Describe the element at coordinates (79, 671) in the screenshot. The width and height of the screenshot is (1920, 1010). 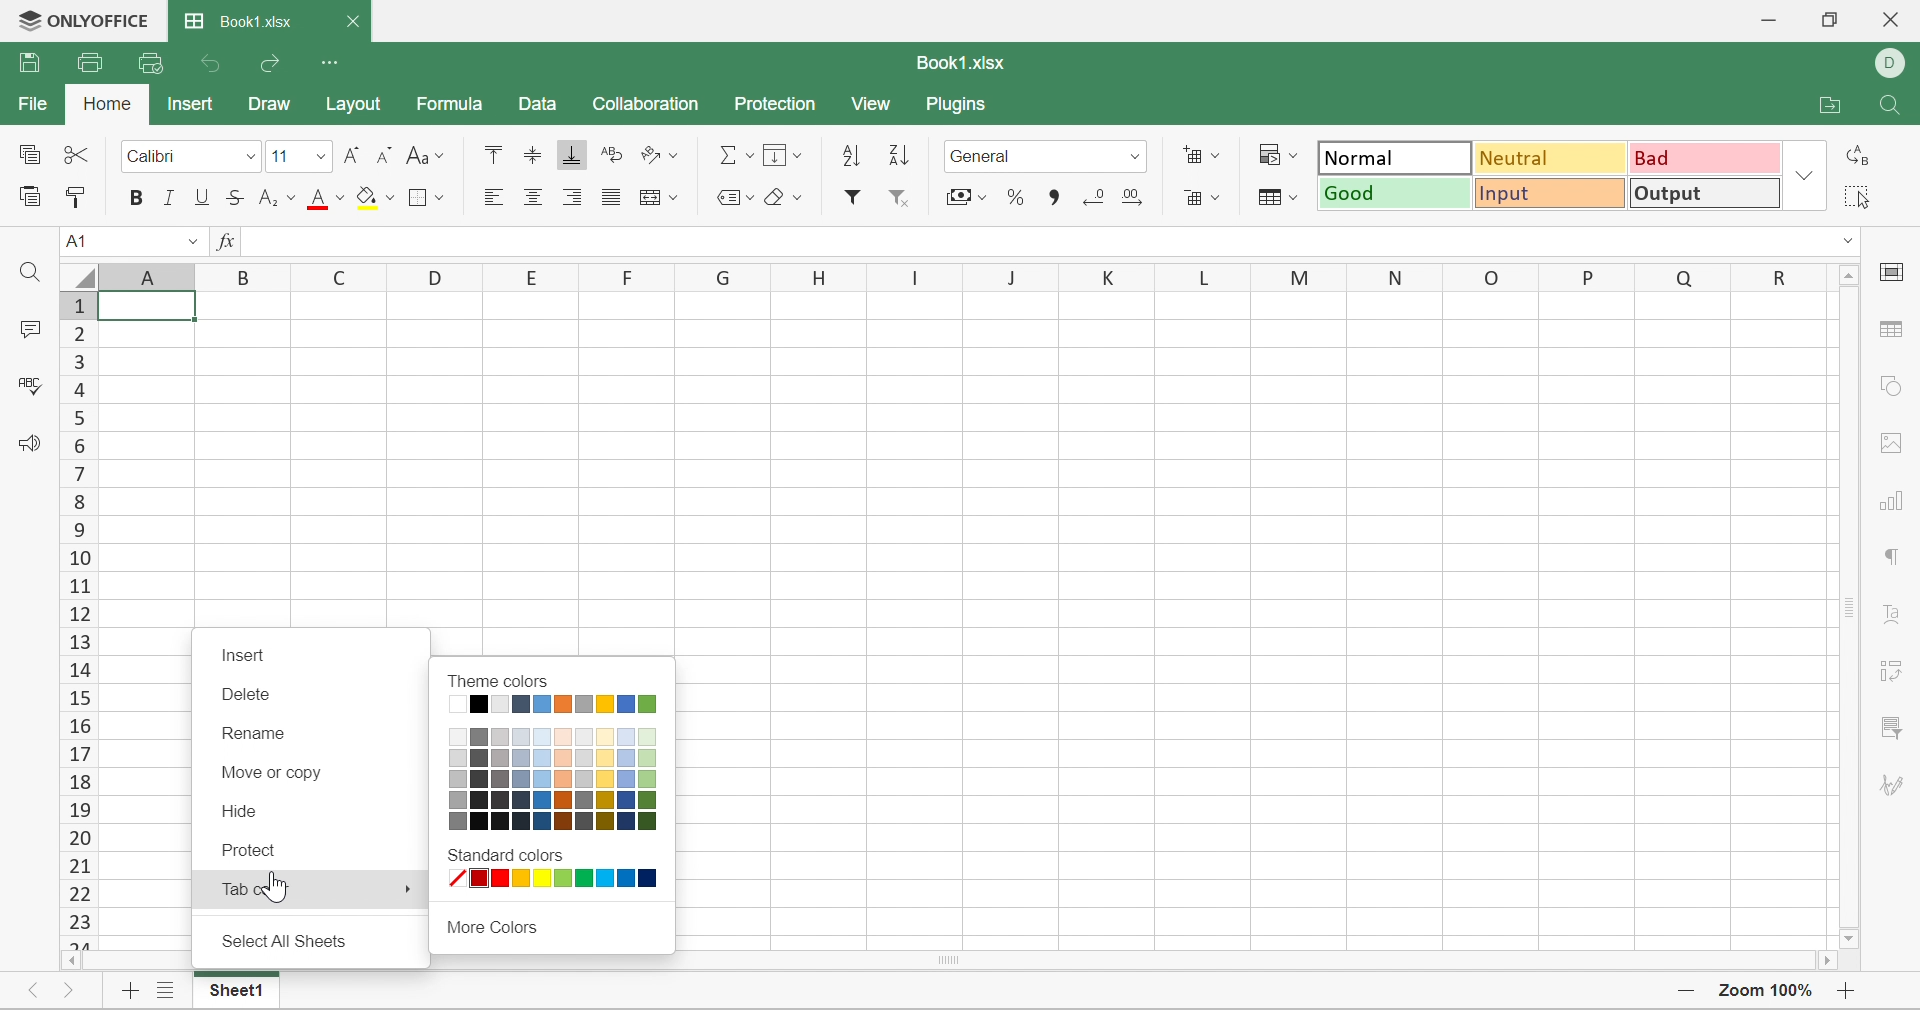
I see `14` at that location.